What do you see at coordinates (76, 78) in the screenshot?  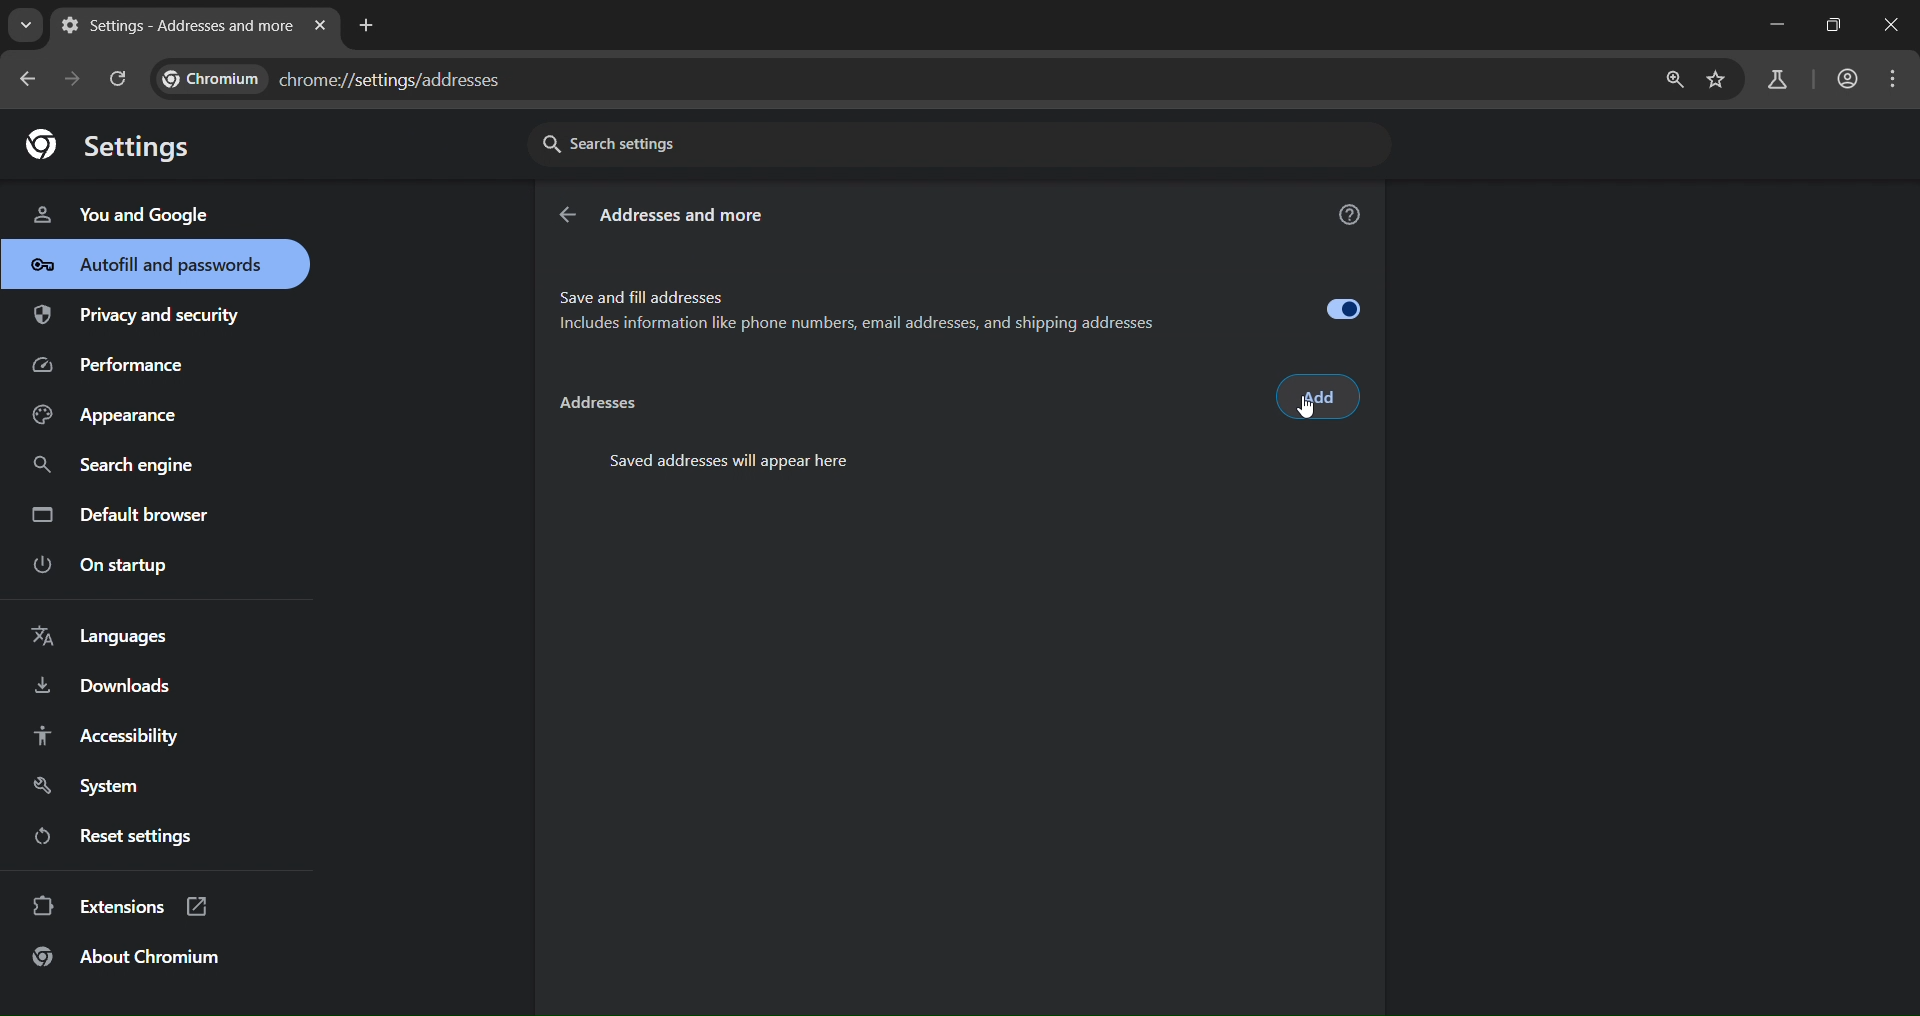 I see `go back one page` at bounding box center [76, 78].